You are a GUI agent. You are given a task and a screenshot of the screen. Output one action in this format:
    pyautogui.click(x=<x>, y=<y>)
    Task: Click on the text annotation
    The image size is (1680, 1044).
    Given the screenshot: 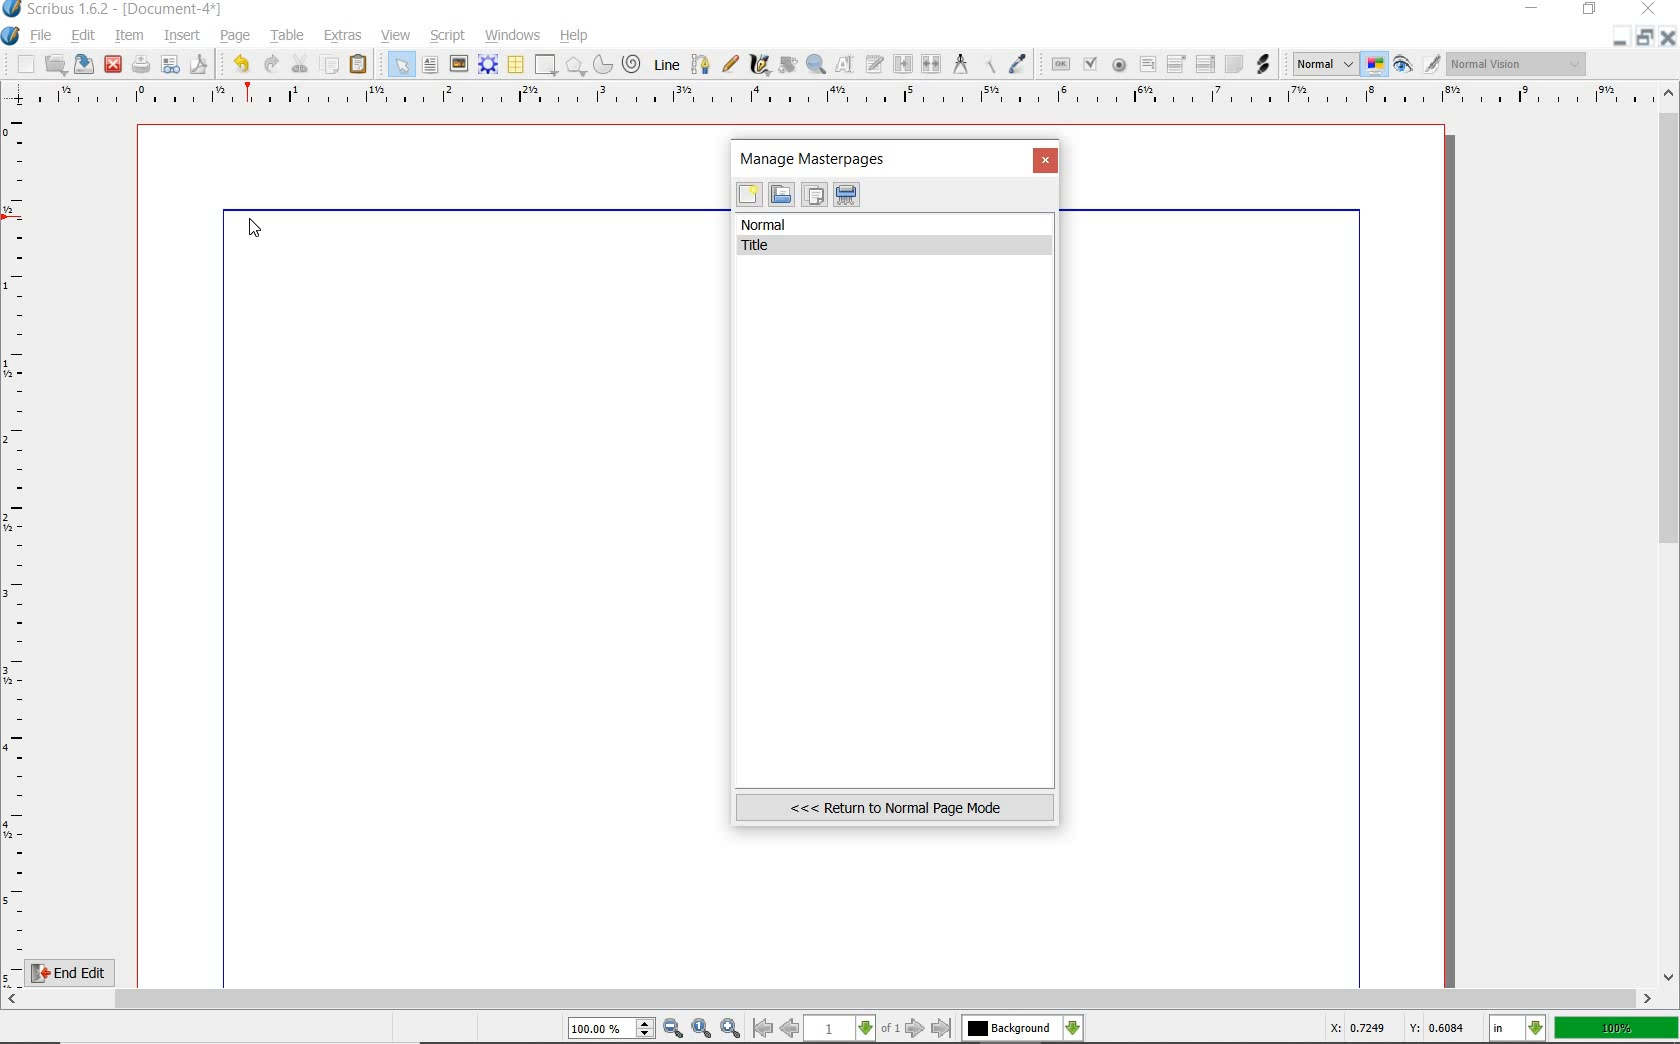 What is the action you would take?
    pyautogui.click(x=1233, y=65)
    